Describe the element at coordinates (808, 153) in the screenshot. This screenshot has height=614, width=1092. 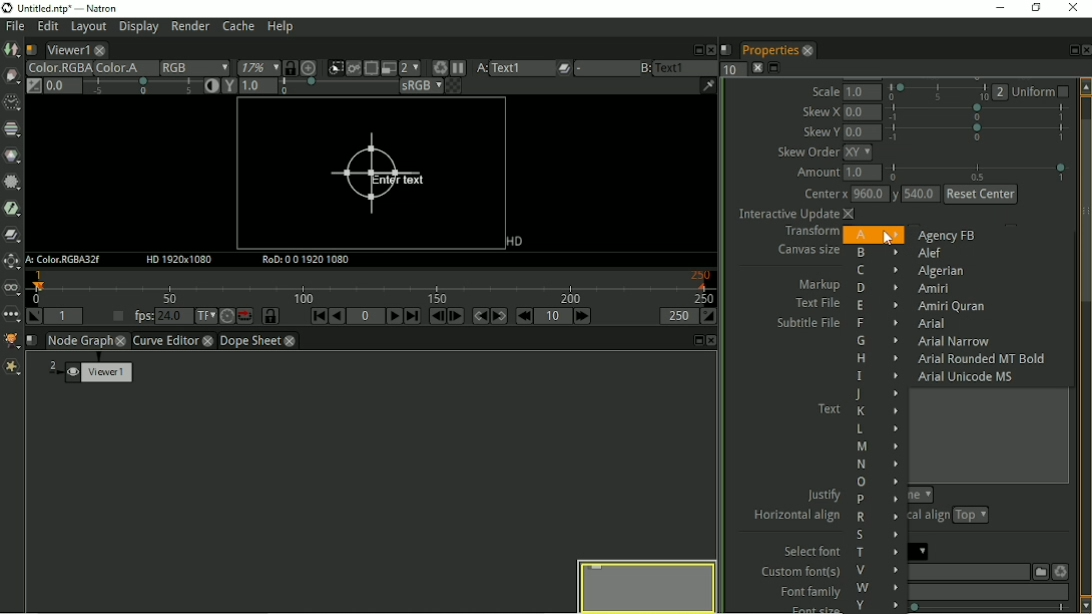
I see `skew Order` at that location.